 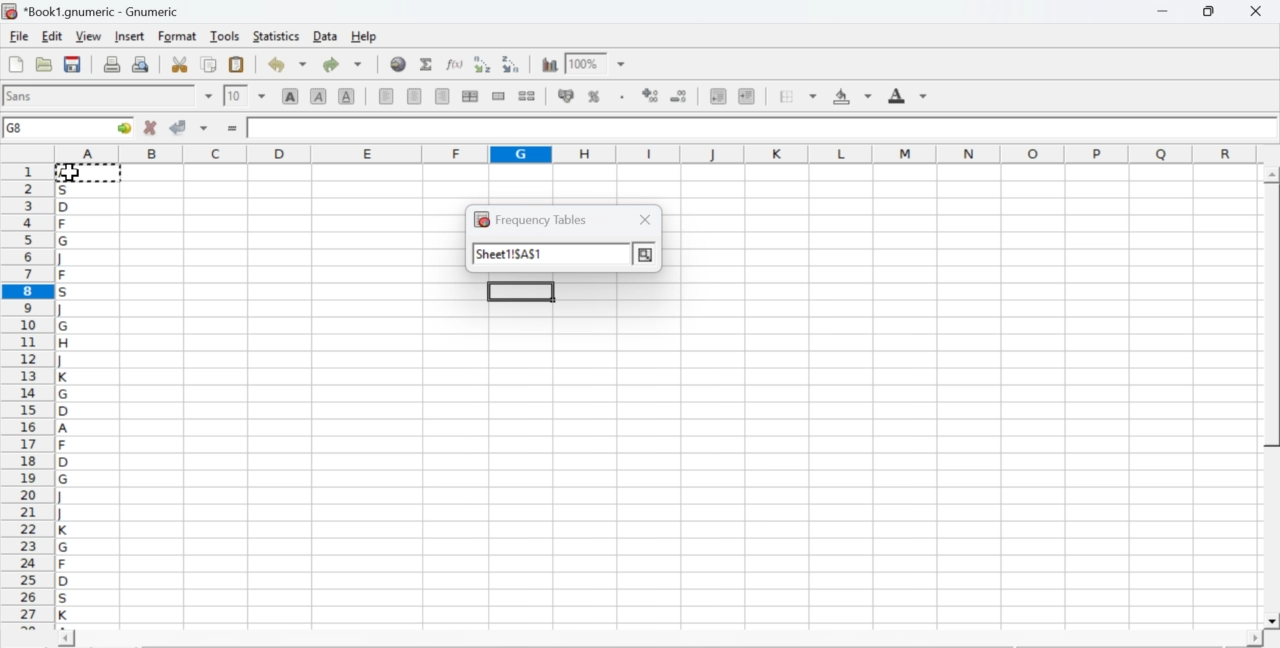 What do you see at coordinates (274, 36) in the screenshot?
I see `statistics` at bounding box center [274, 36].